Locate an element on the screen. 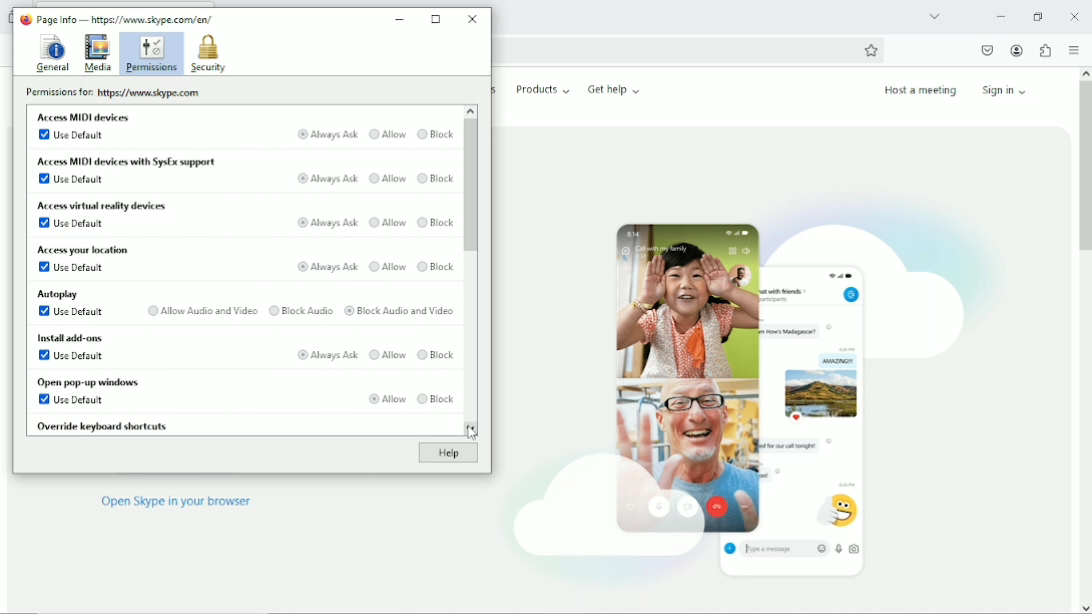  Permissions is located at coordinates (150, 54).